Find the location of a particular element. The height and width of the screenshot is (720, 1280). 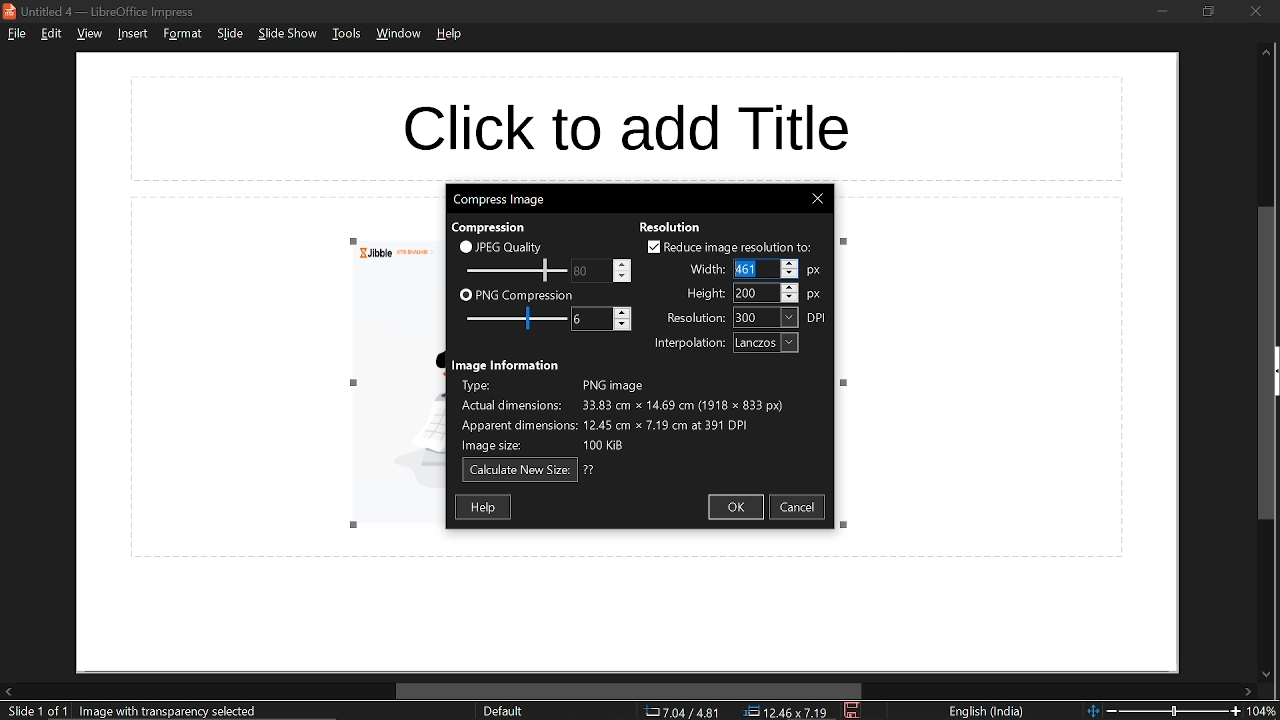

move down is located at coordinates (1264, 672).